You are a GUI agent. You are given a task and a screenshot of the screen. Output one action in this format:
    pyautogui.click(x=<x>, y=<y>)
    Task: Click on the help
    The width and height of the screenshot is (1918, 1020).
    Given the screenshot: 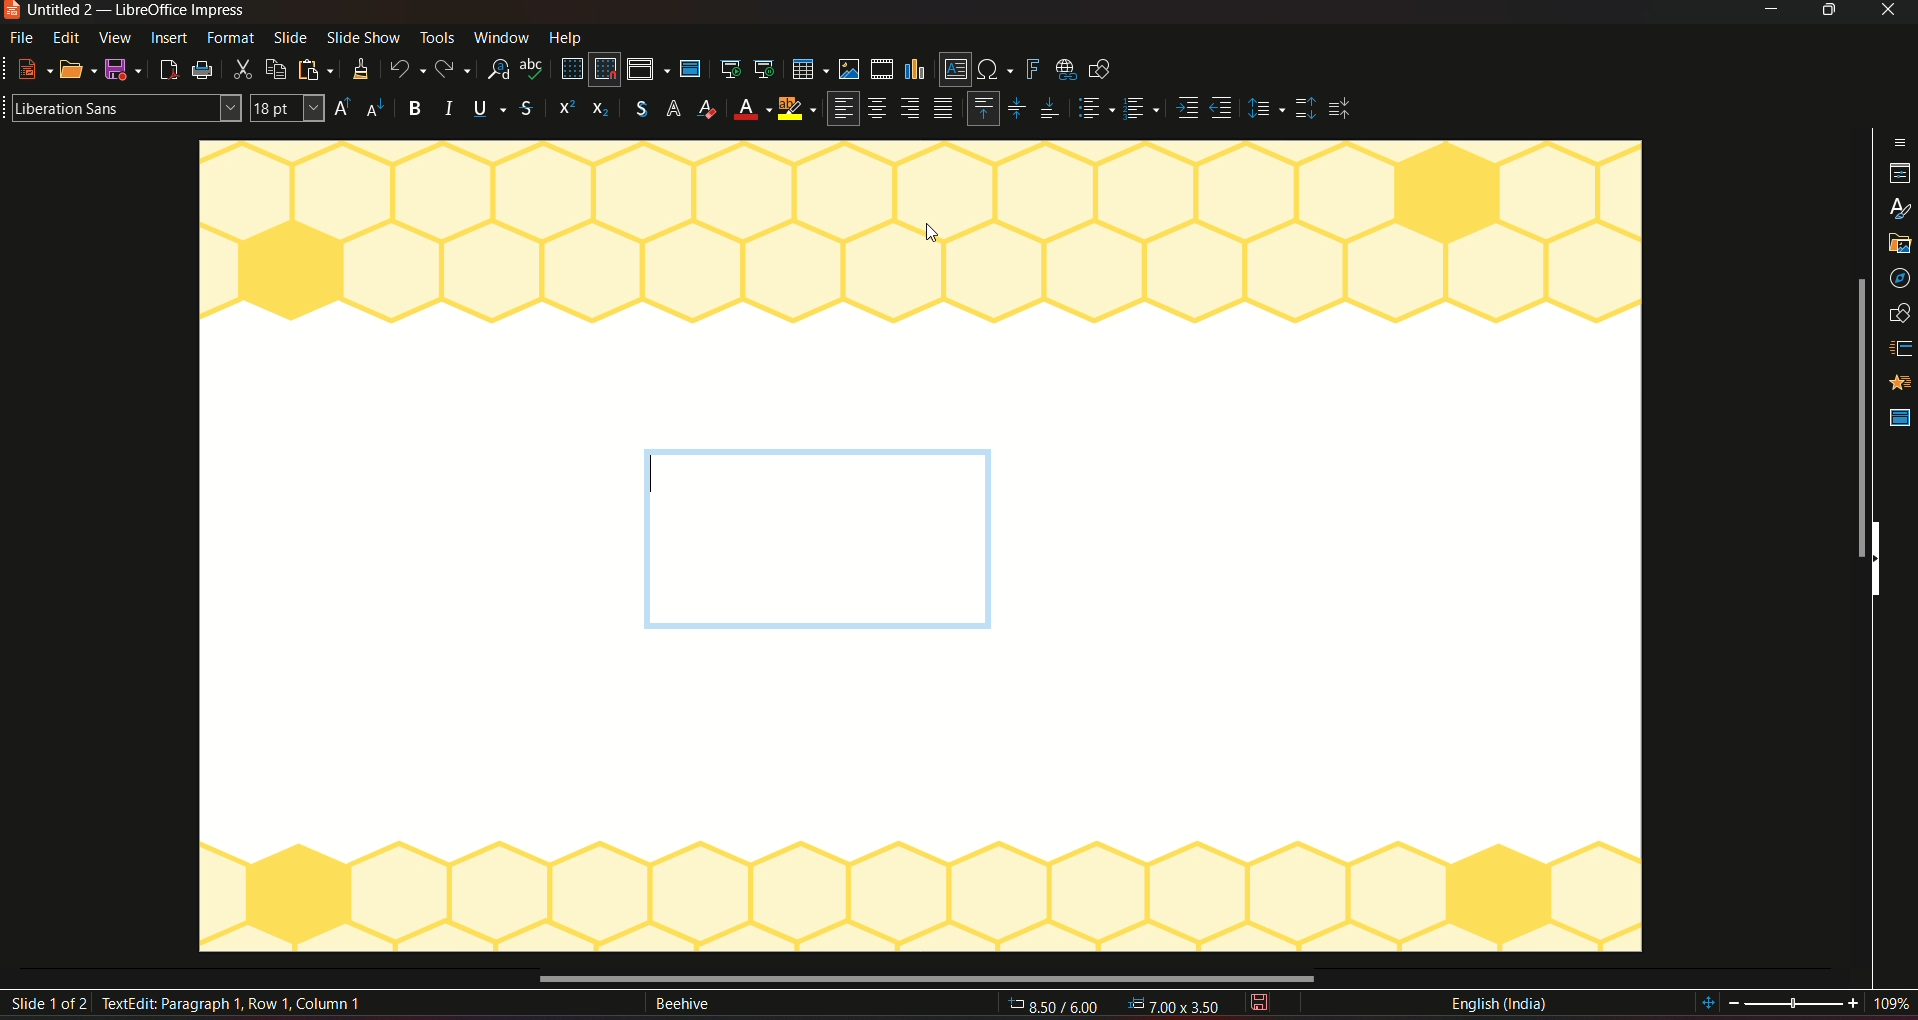 What is the action you would take?
    pyautogui.click(x=568, y=36)
    